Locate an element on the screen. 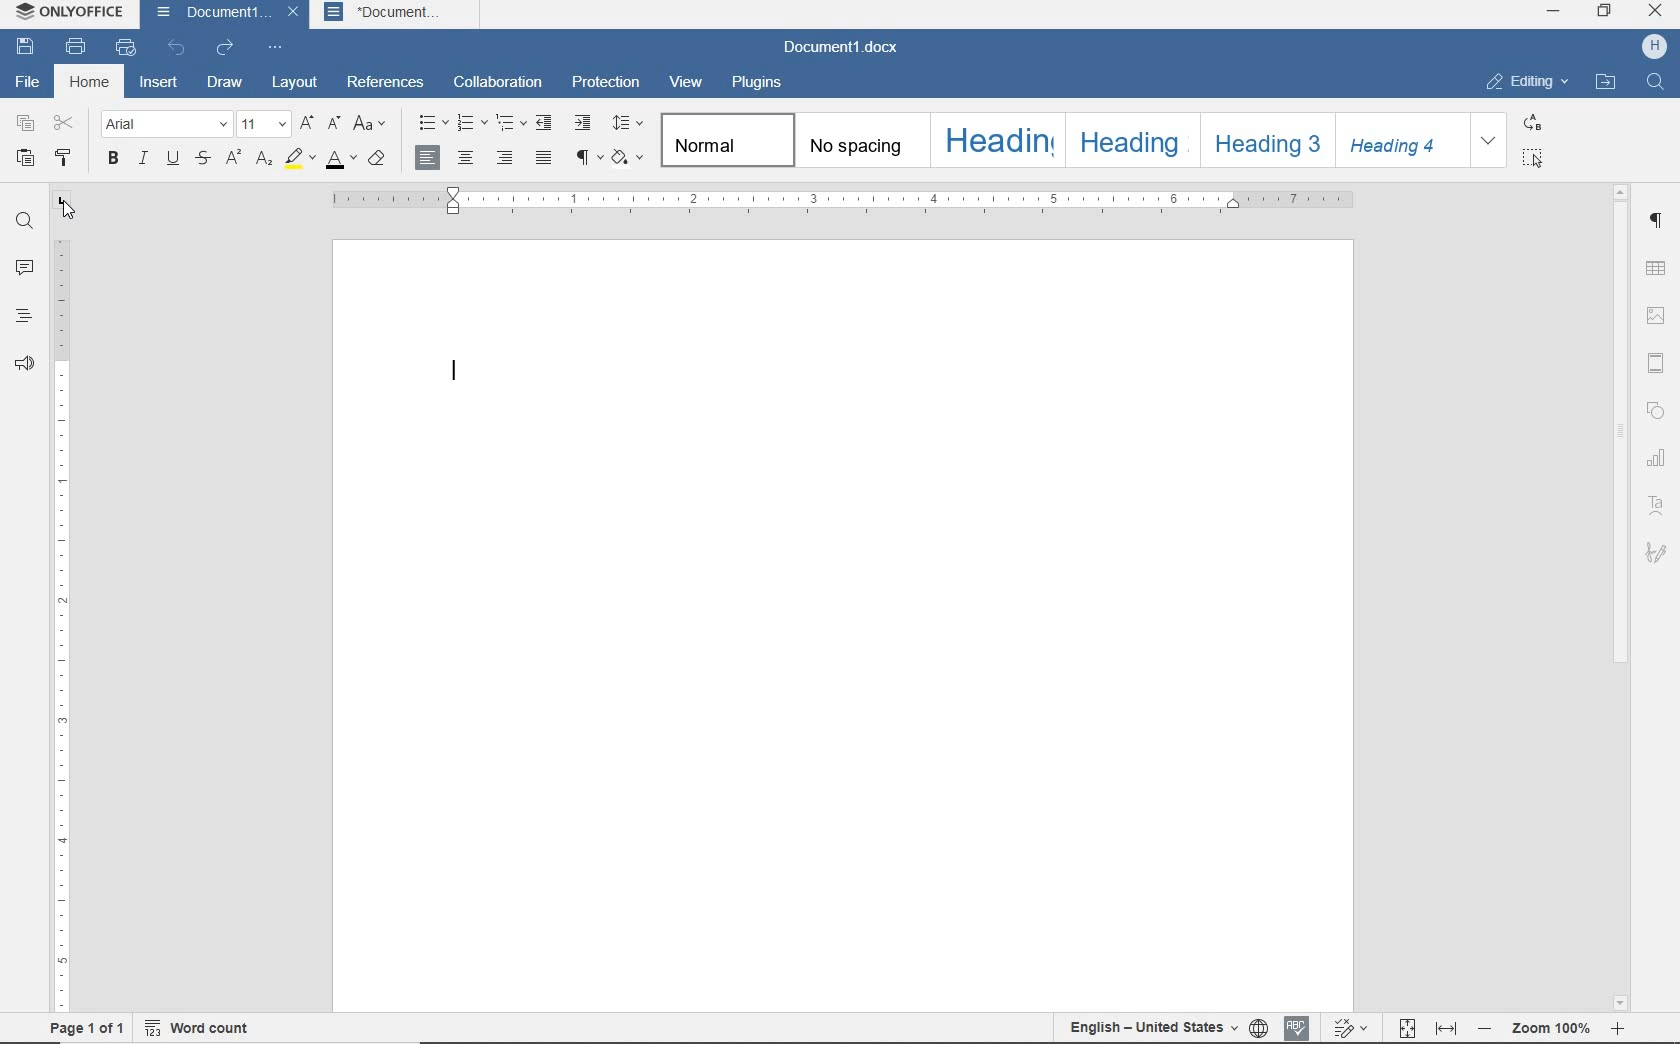 This screenshot has width=1680, height=1044. FONT COLOR is located at coordinates (340, 160).